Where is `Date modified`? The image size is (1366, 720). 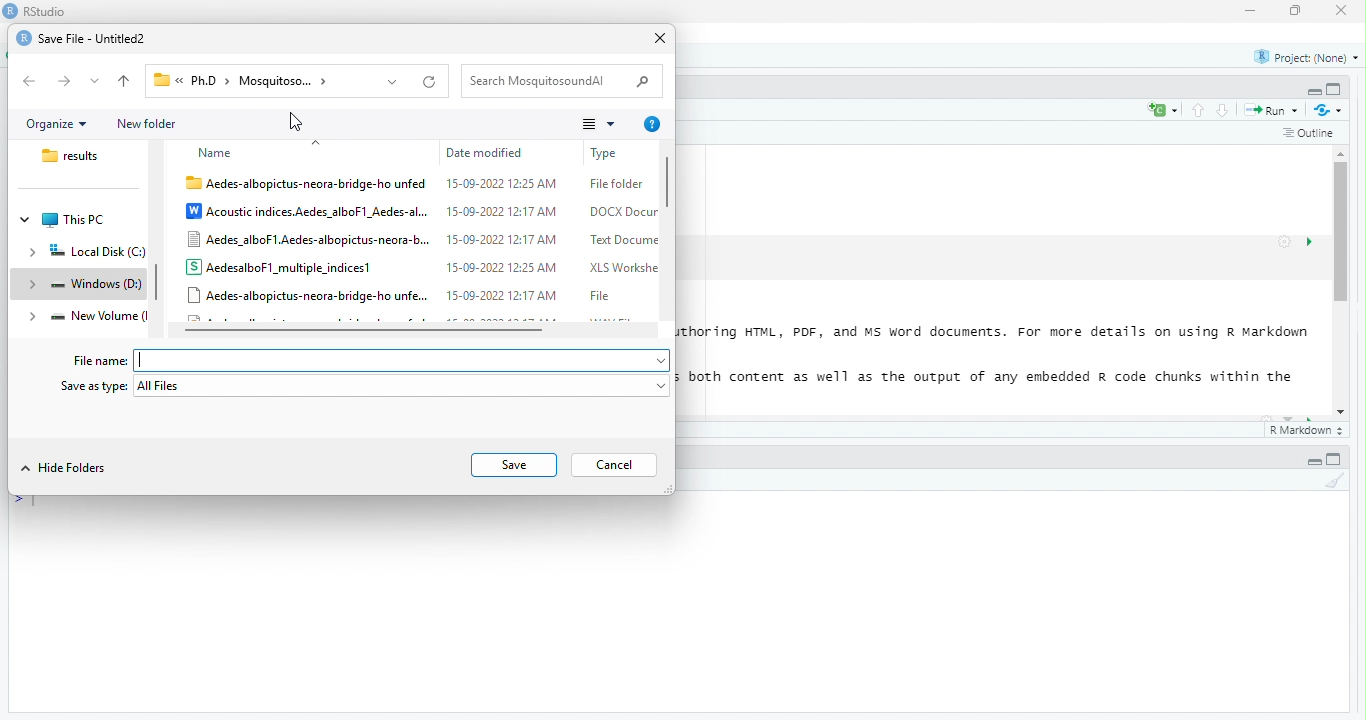
Date modified is located at coordinates (485, 153).